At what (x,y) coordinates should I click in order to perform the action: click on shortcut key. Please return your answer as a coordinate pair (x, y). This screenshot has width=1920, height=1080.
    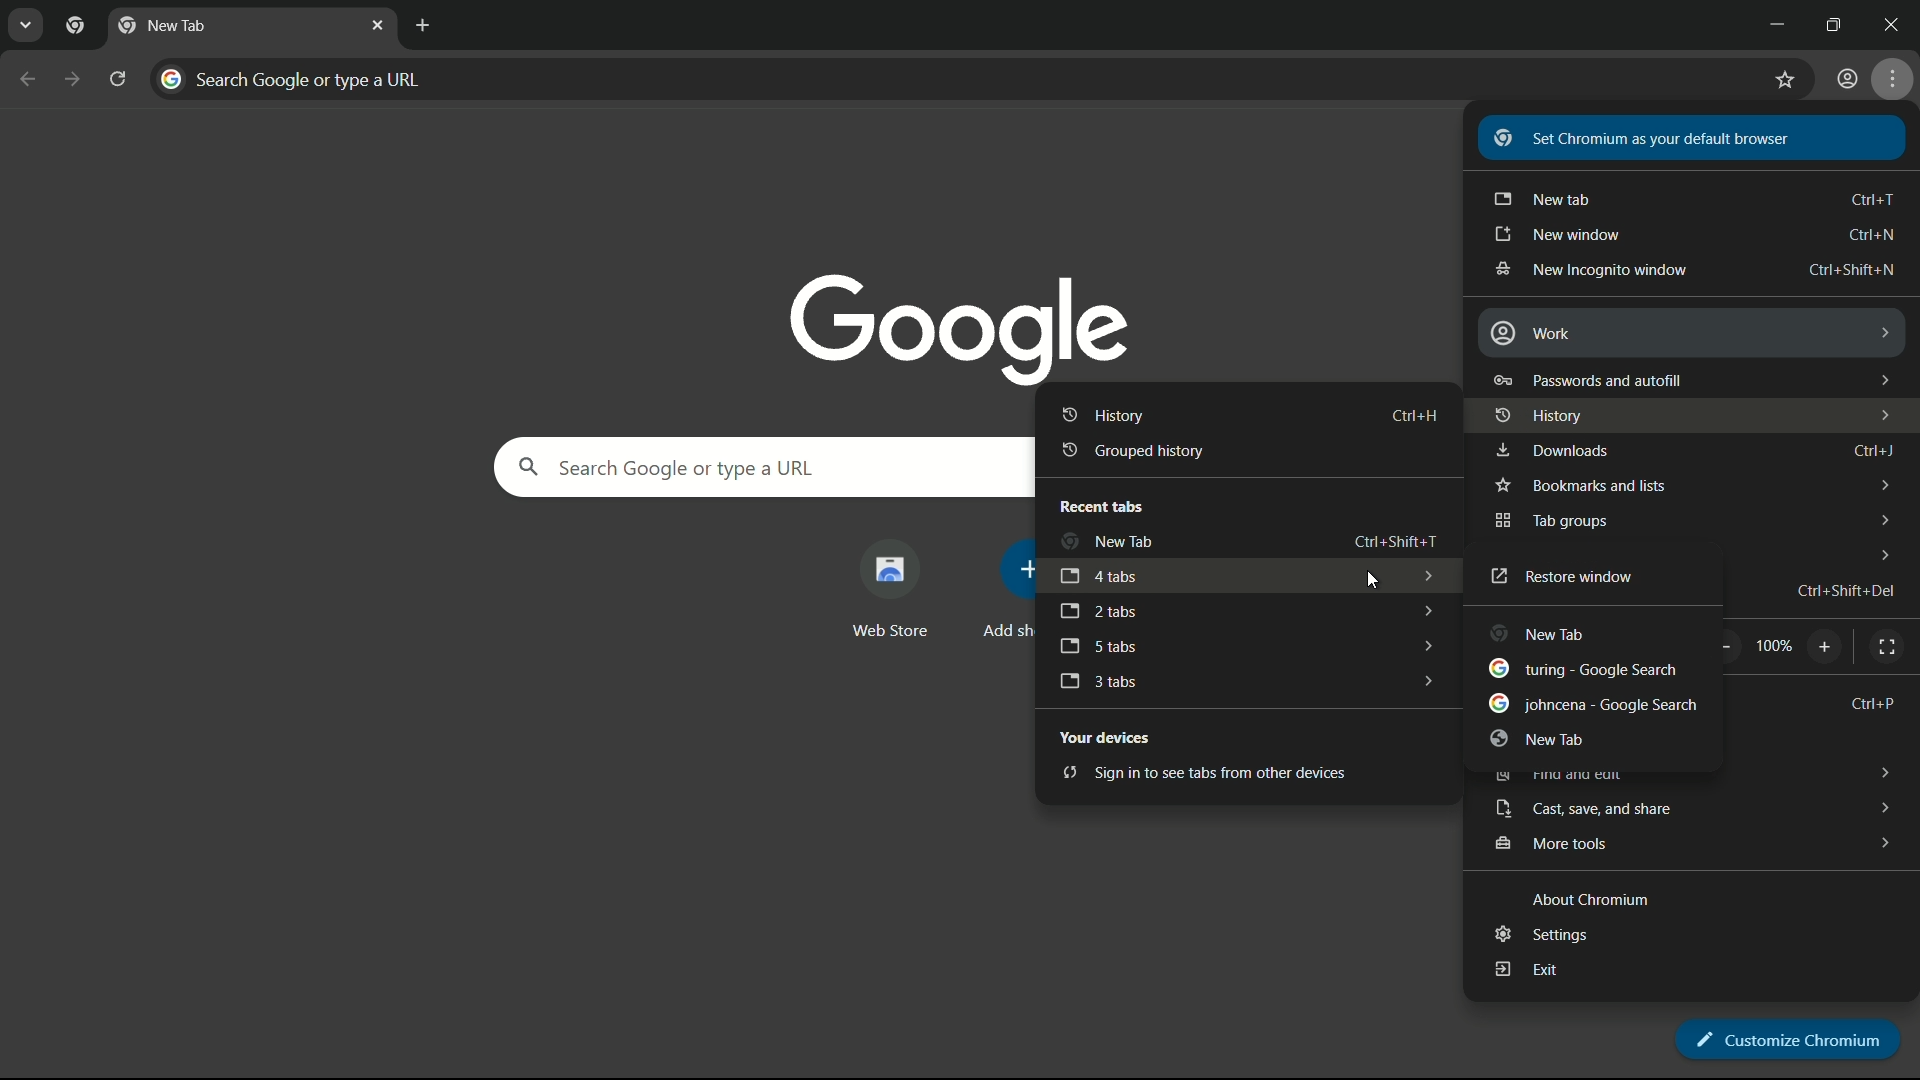
    Looking at the image, I should click on (1870, 235).